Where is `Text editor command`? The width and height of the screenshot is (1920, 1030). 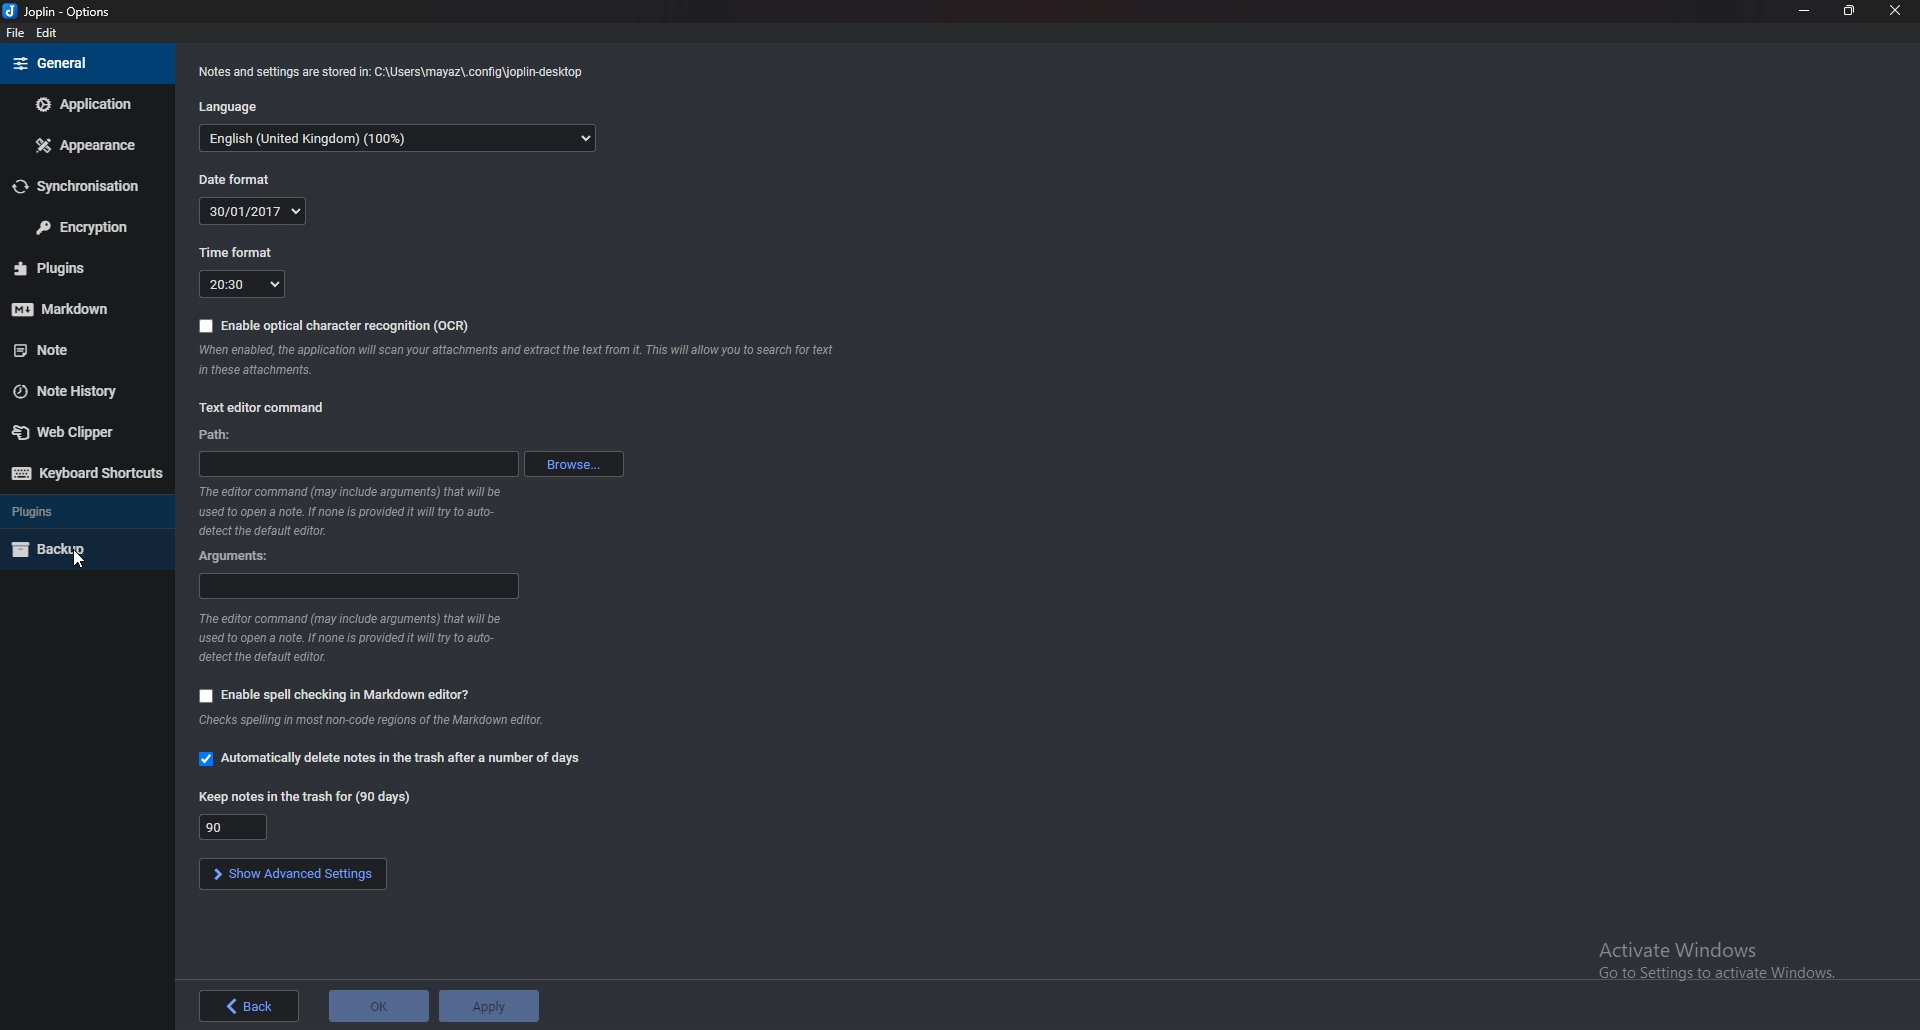
Text editor command is located at coordinates (262, 407).